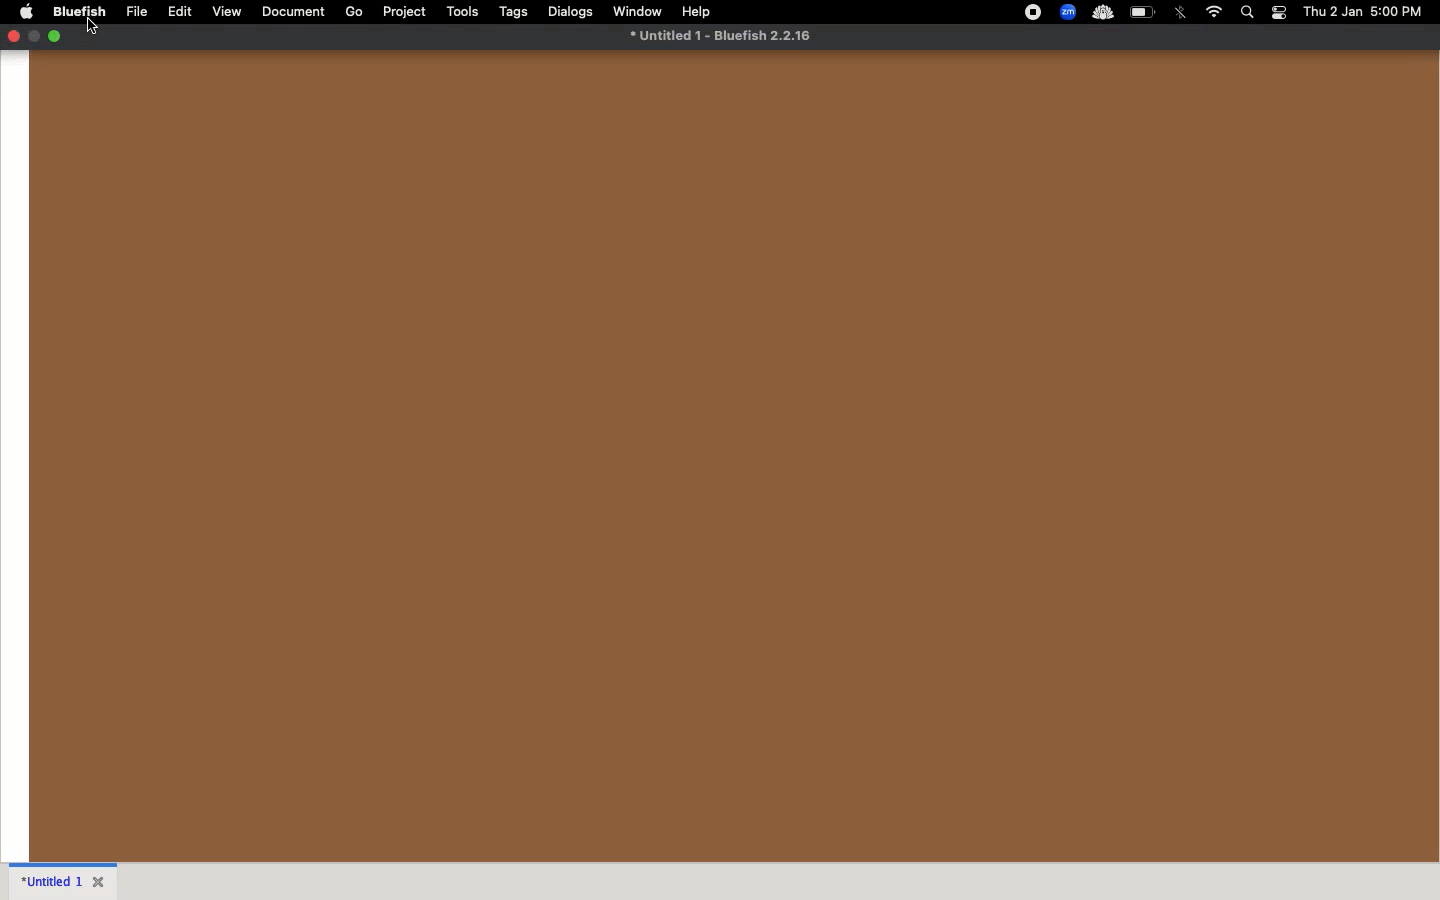  Describe the element at coordinates (465, 11) in the screenshot. I see `tools` at that location.